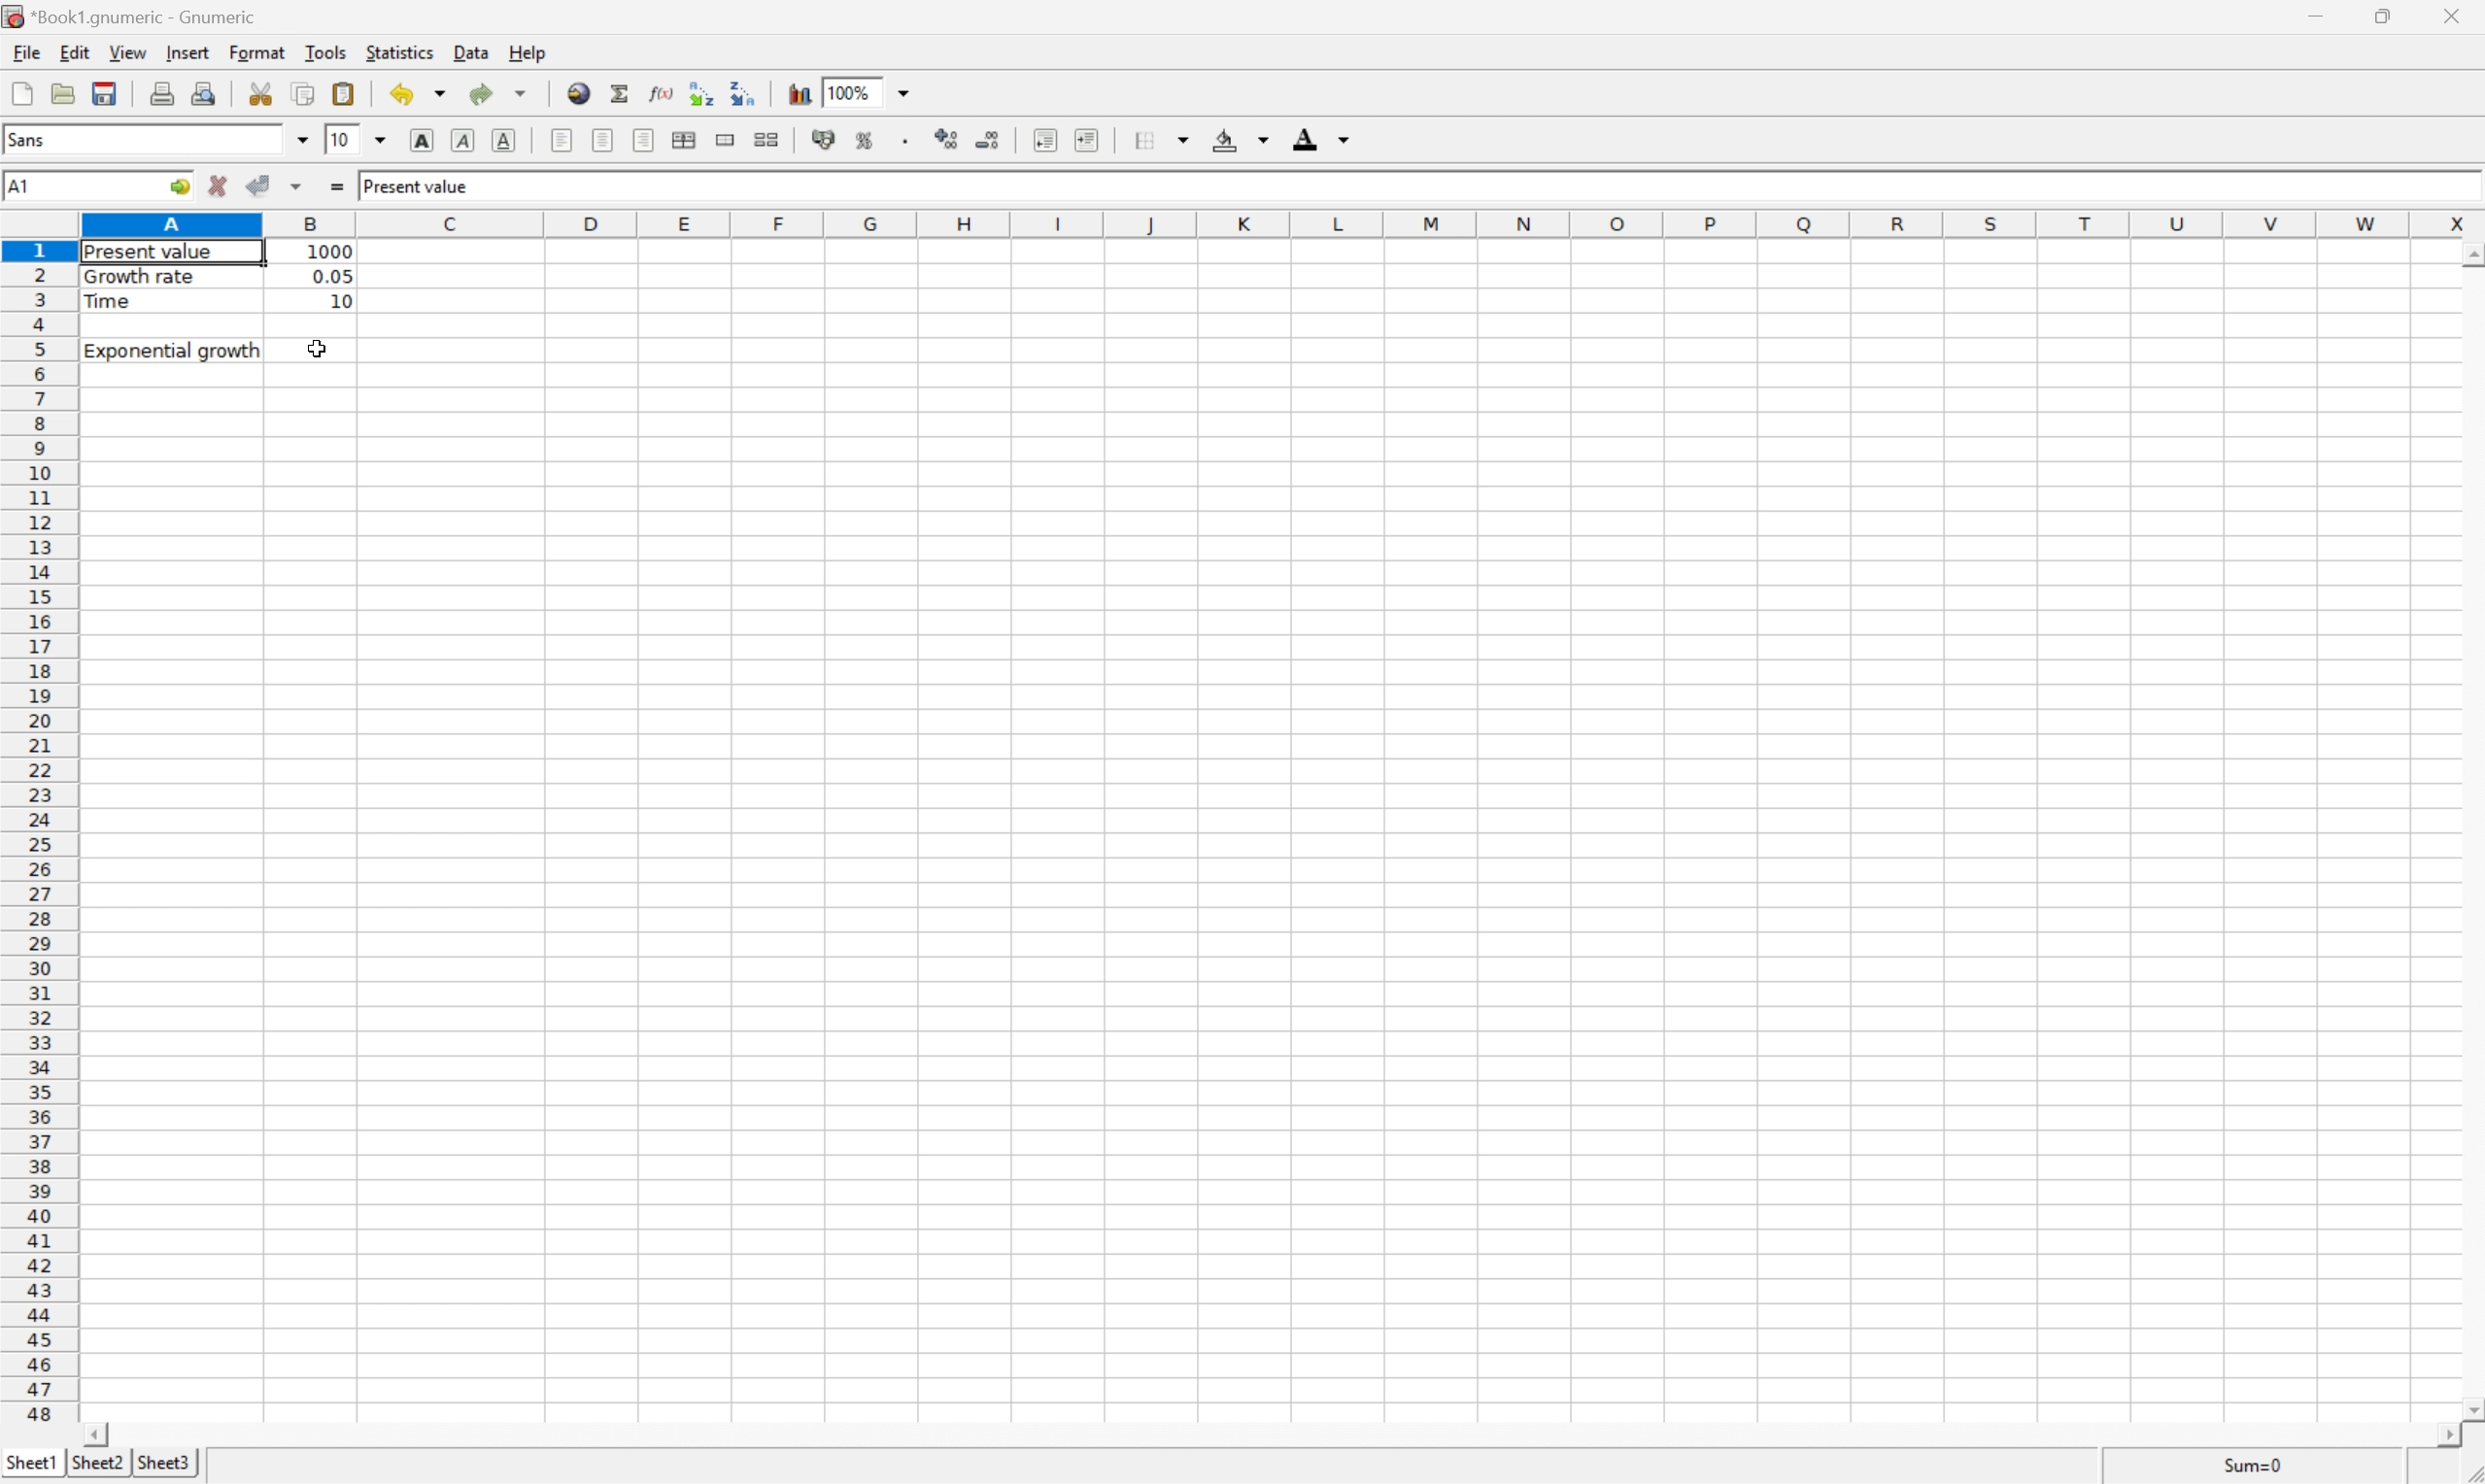 This screenshot has height=1484, width=2485. Describe the element at coordinates (528, 53) in the screenshot. I see `Help` at that location.